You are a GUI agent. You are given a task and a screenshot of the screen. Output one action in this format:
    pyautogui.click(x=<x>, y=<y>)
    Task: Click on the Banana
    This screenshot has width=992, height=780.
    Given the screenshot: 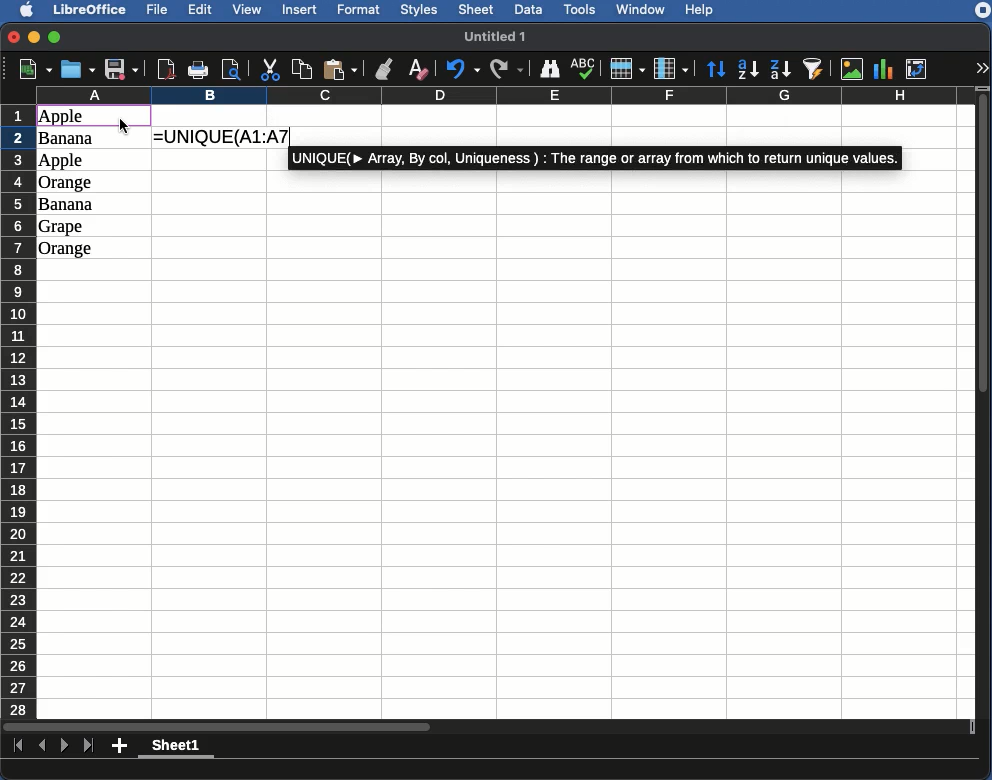 What is the action you would take?
    pyautogui.click(x=71, y=139)
    